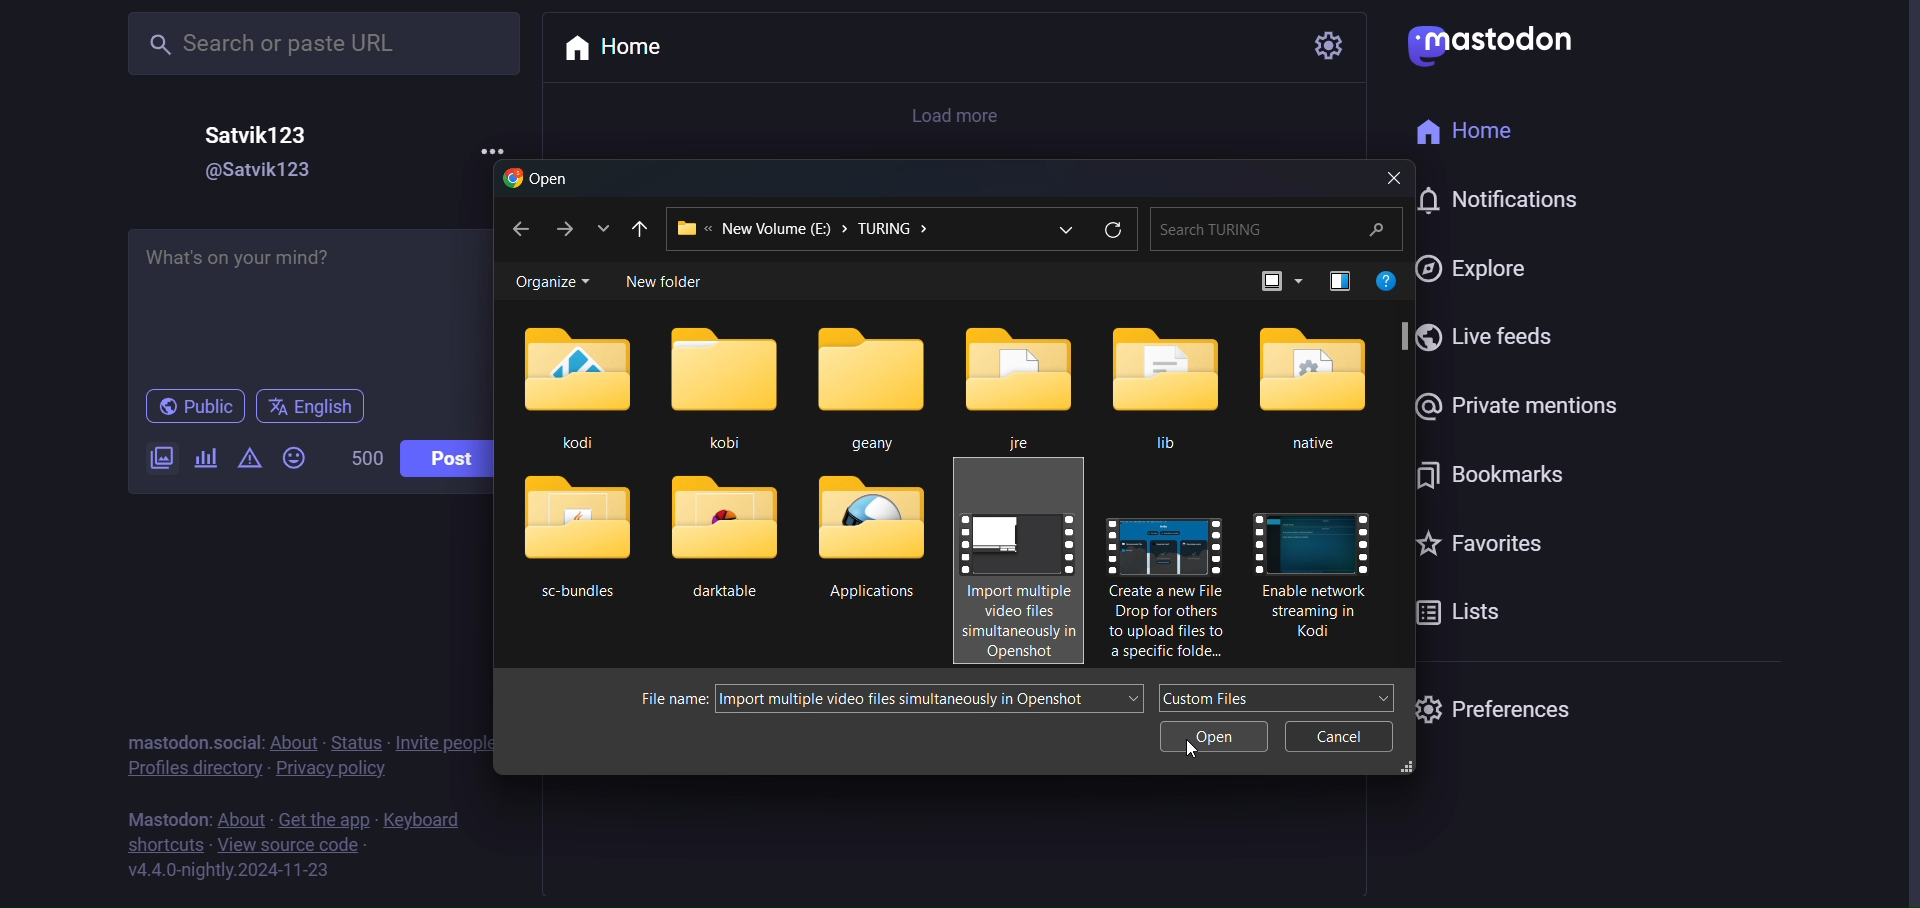 The width and height of the screenshot is (1920, 908). What do you see at coordinates (1195, 747) in the screenshot?
I see `cursor` at bounding box center [1195, 747].